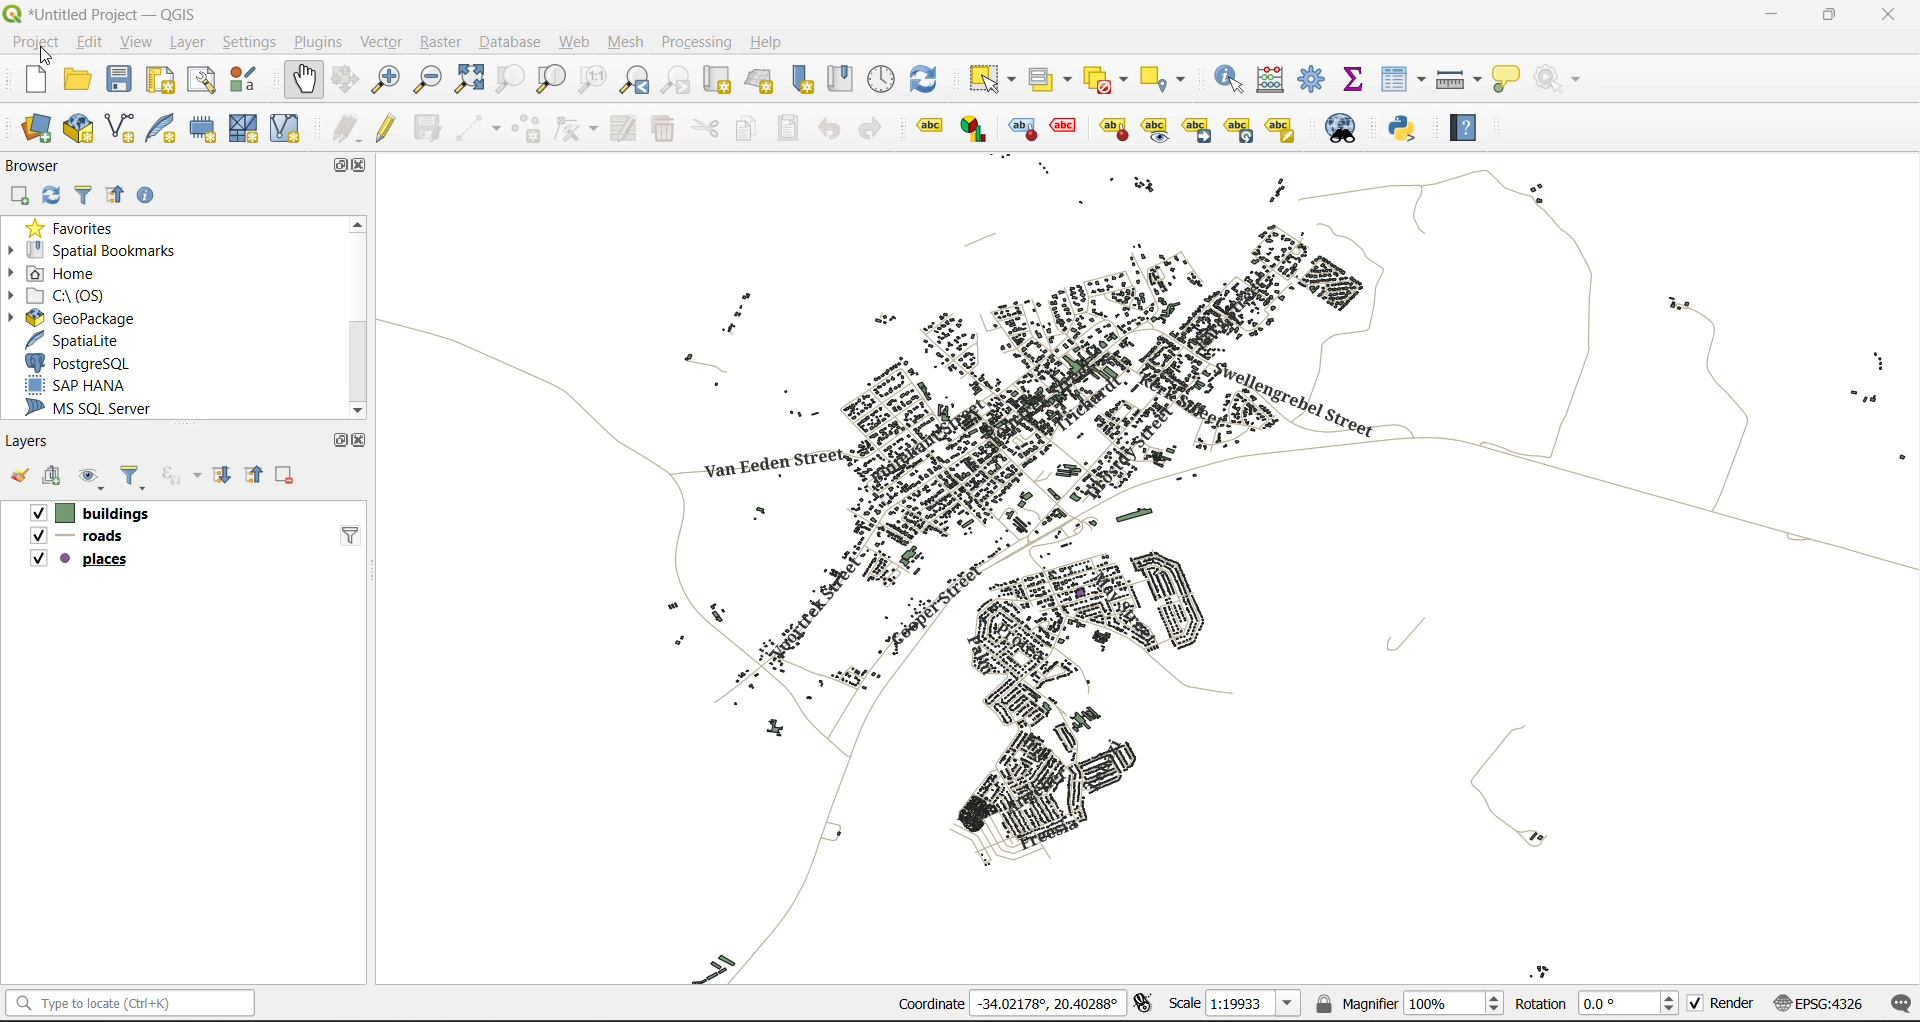 This screenshot has width=1920, height=1022. I want to click on add, so click(18, 196).